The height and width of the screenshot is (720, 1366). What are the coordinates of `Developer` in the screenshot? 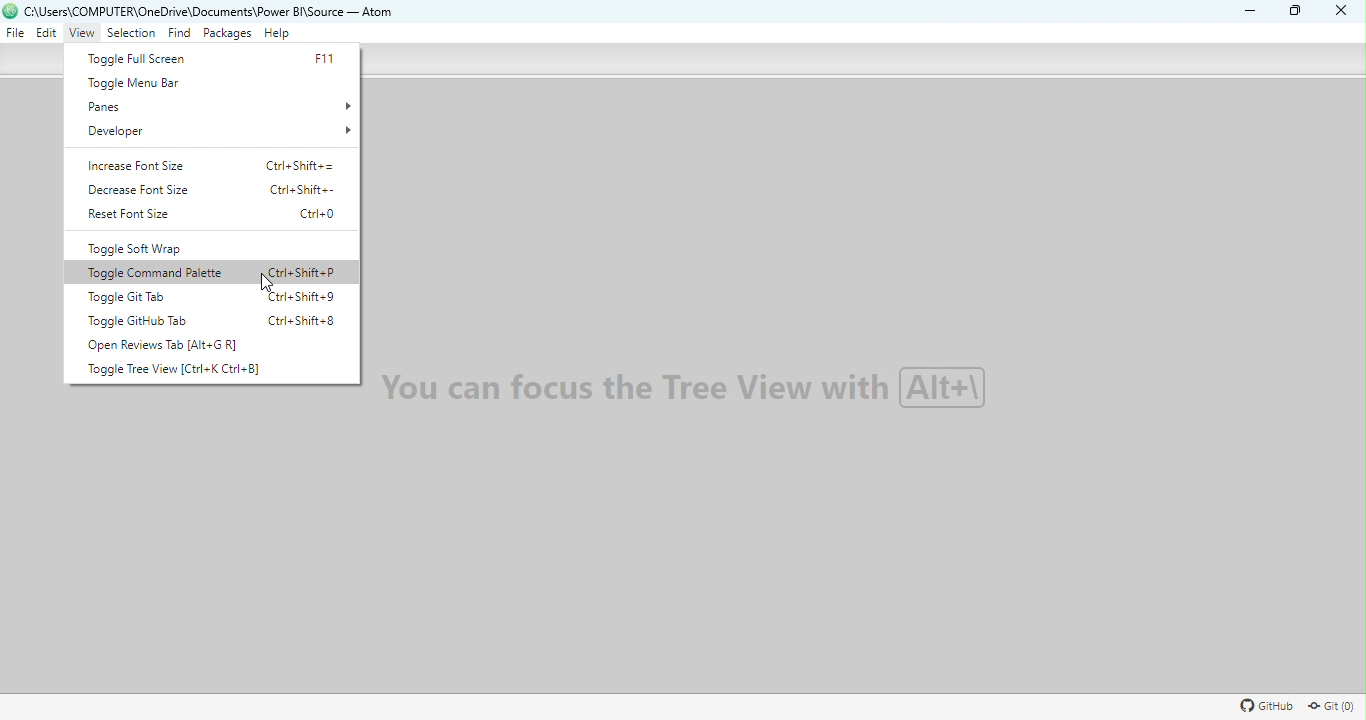 It's located at (222, 132).